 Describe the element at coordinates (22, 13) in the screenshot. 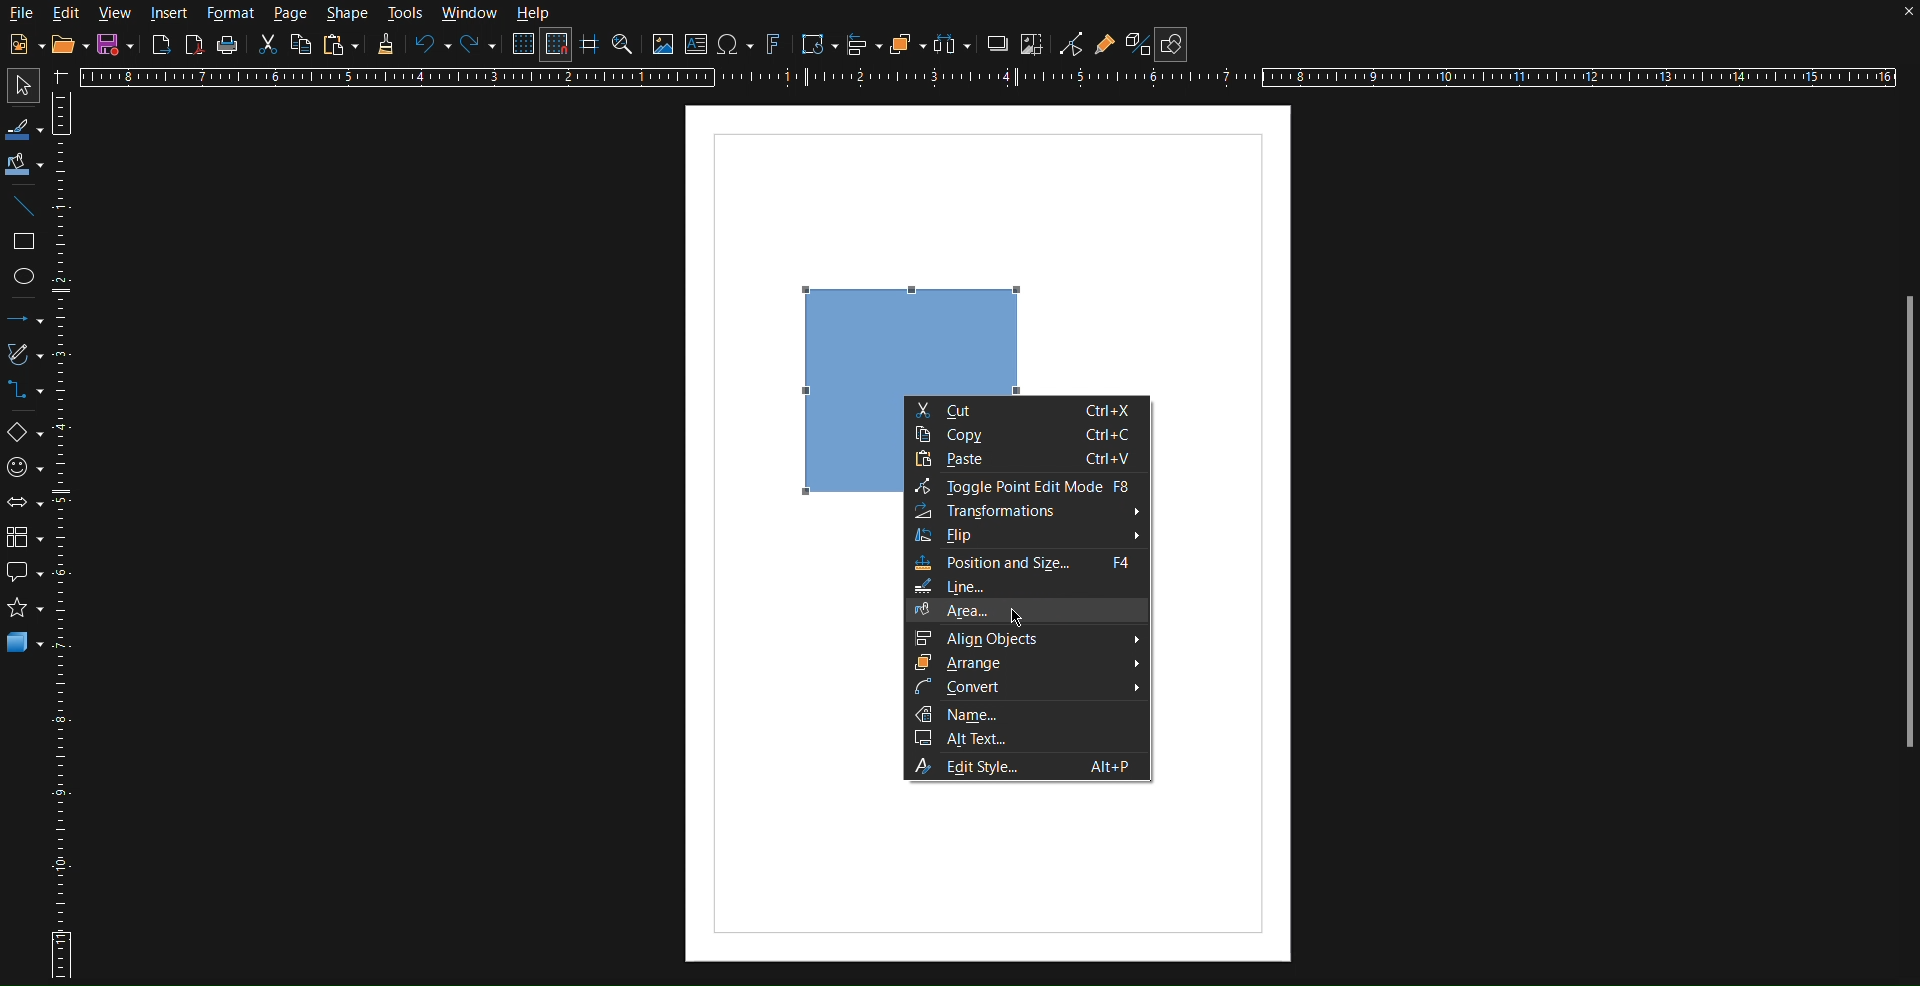

I see `File` at that location.